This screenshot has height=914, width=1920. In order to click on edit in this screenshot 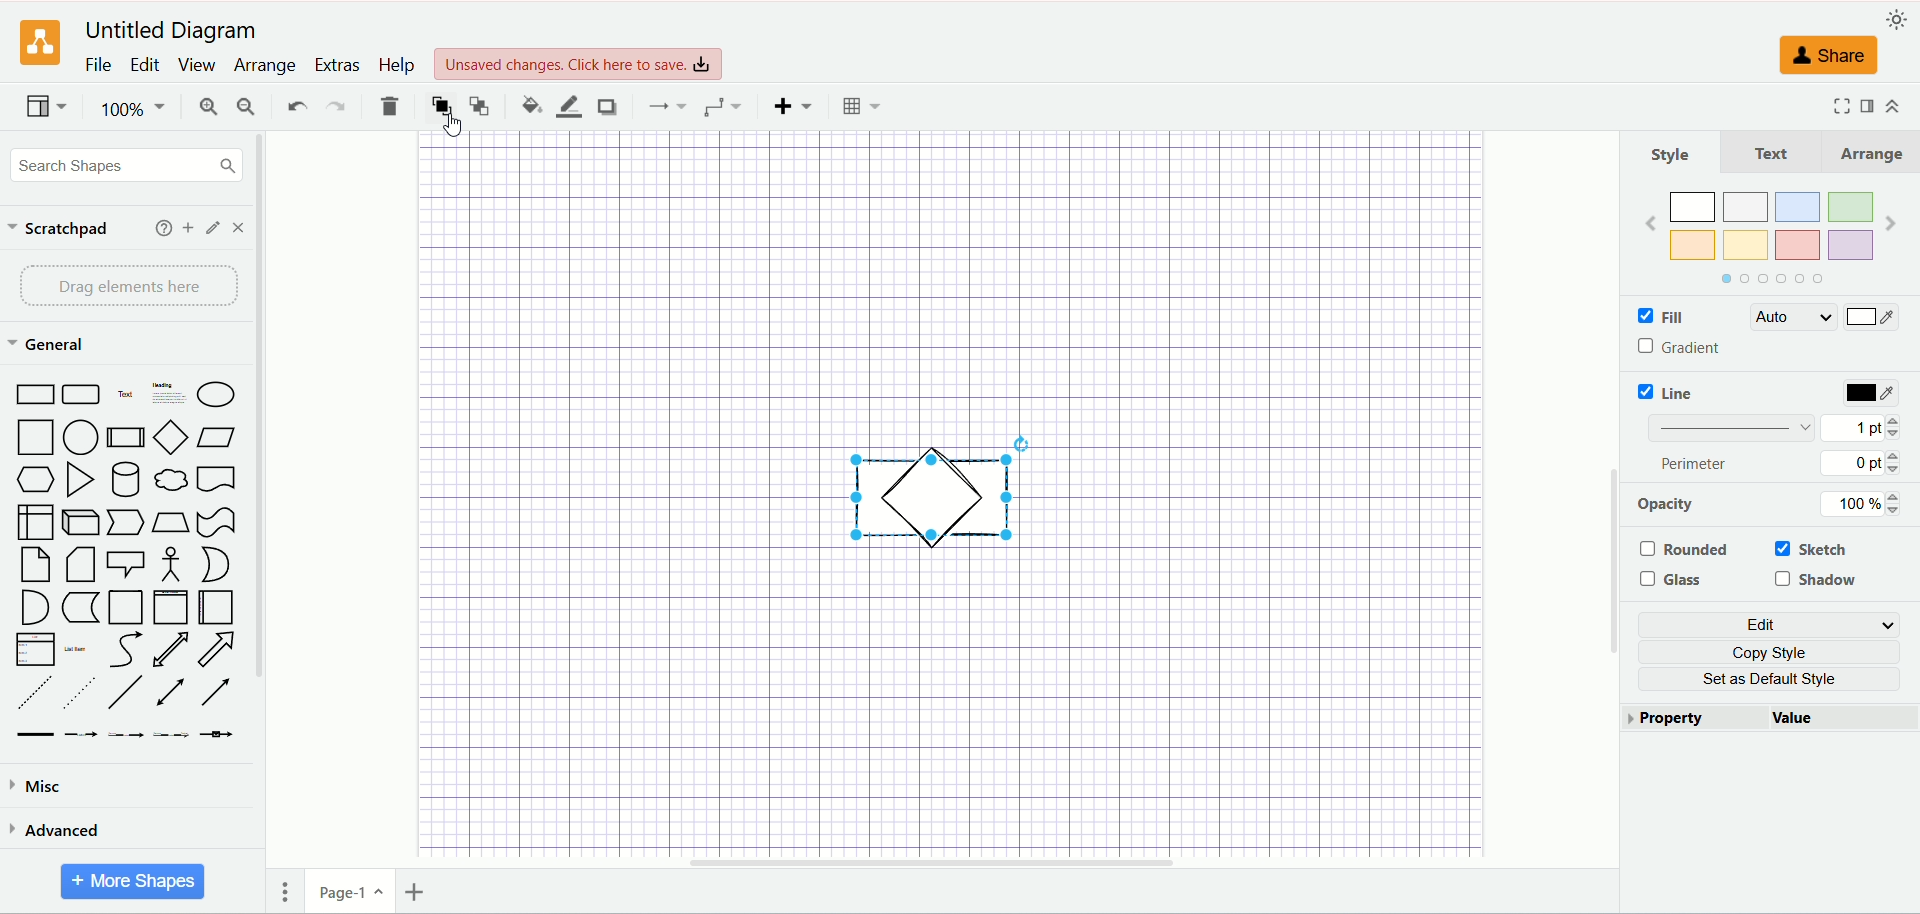, I will do `click(148, 66)`.